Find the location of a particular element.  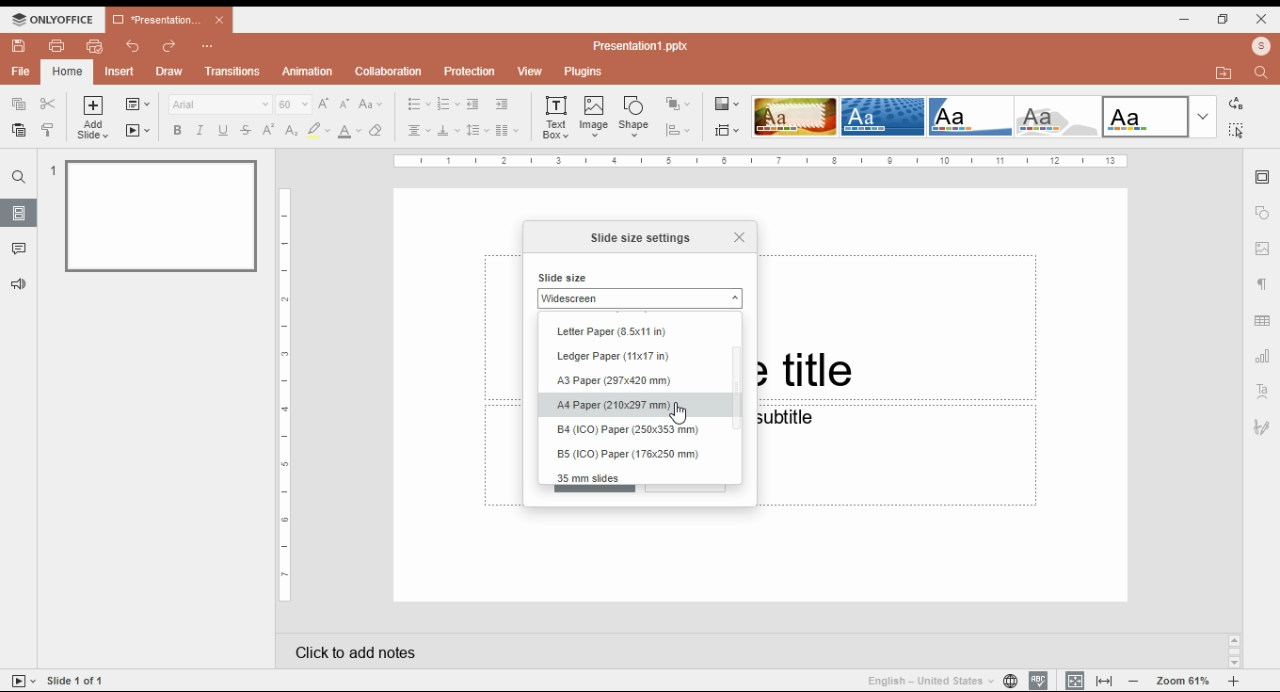

Page Scale is located at coordinates (761, 161).